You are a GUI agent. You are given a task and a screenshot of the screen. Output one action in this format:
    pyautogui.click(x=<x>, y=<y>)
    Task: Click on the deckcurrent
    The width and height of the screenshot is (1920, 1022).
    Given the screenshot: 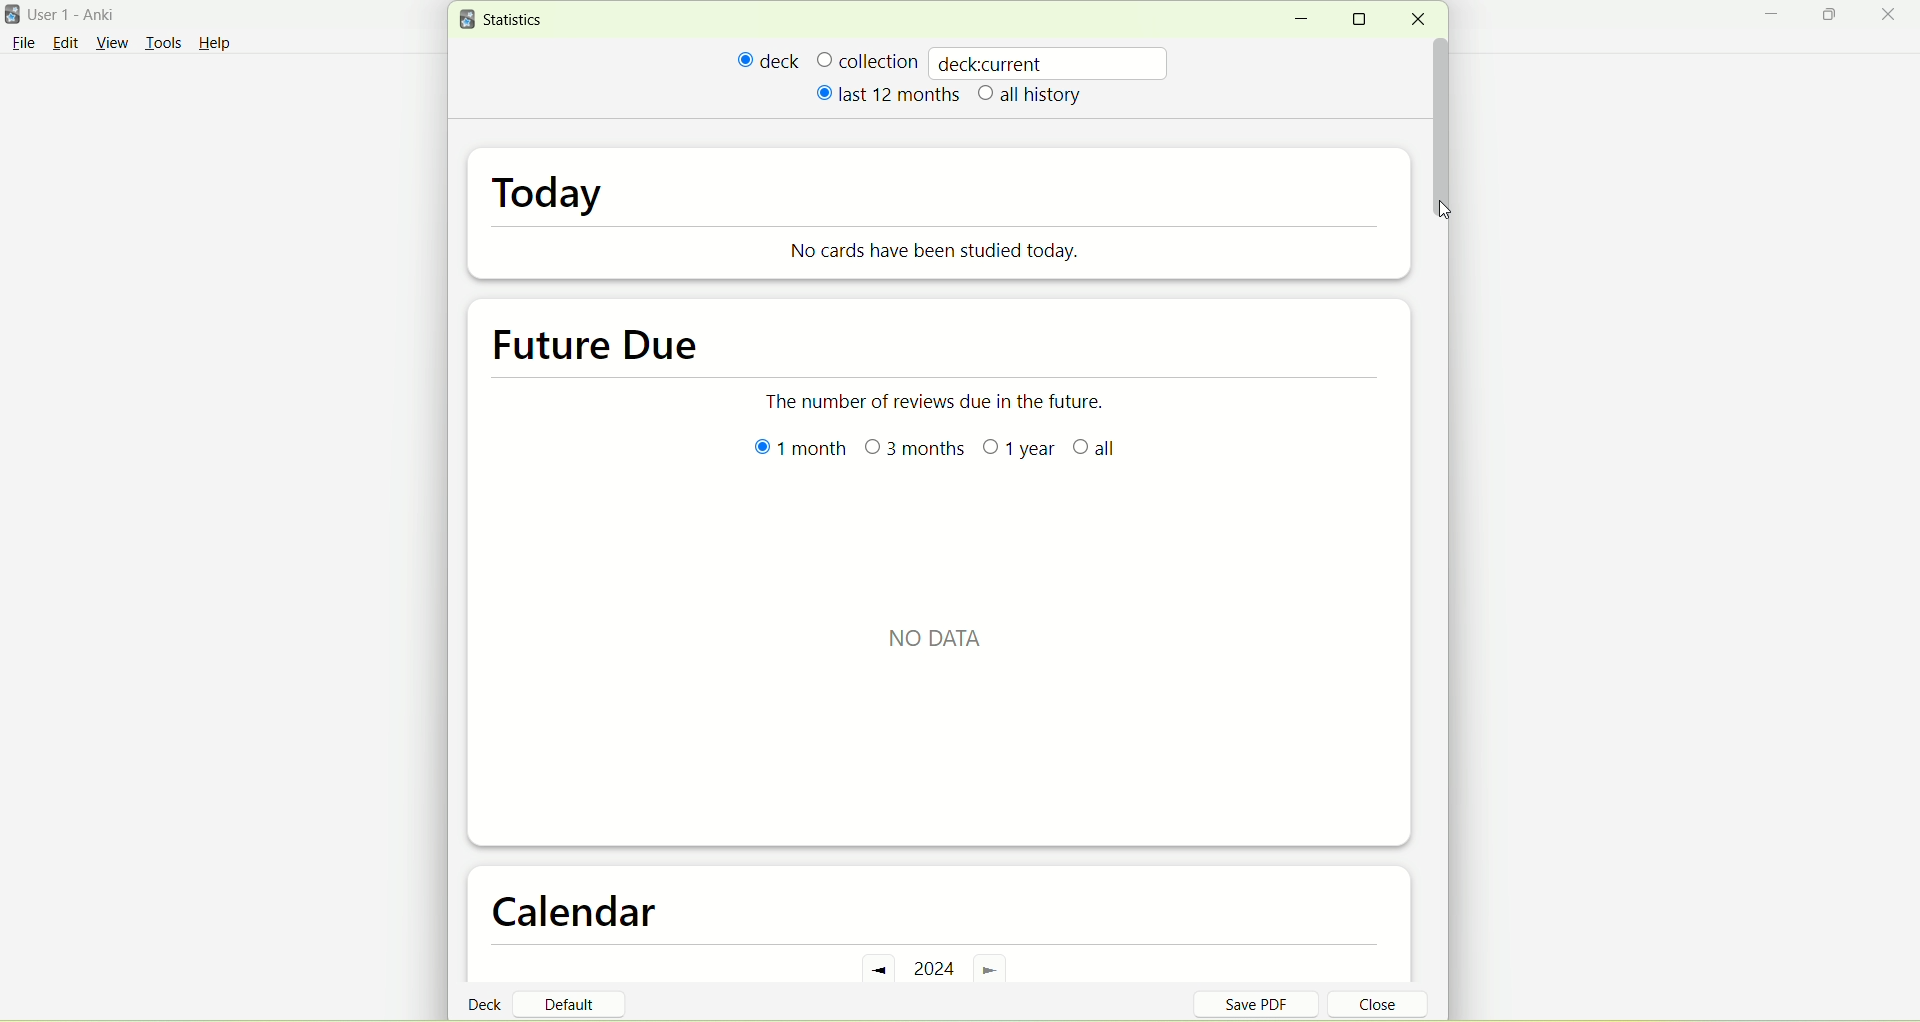 What is the action you would take?
    pyautogui.click(x=1051, y=62)
    